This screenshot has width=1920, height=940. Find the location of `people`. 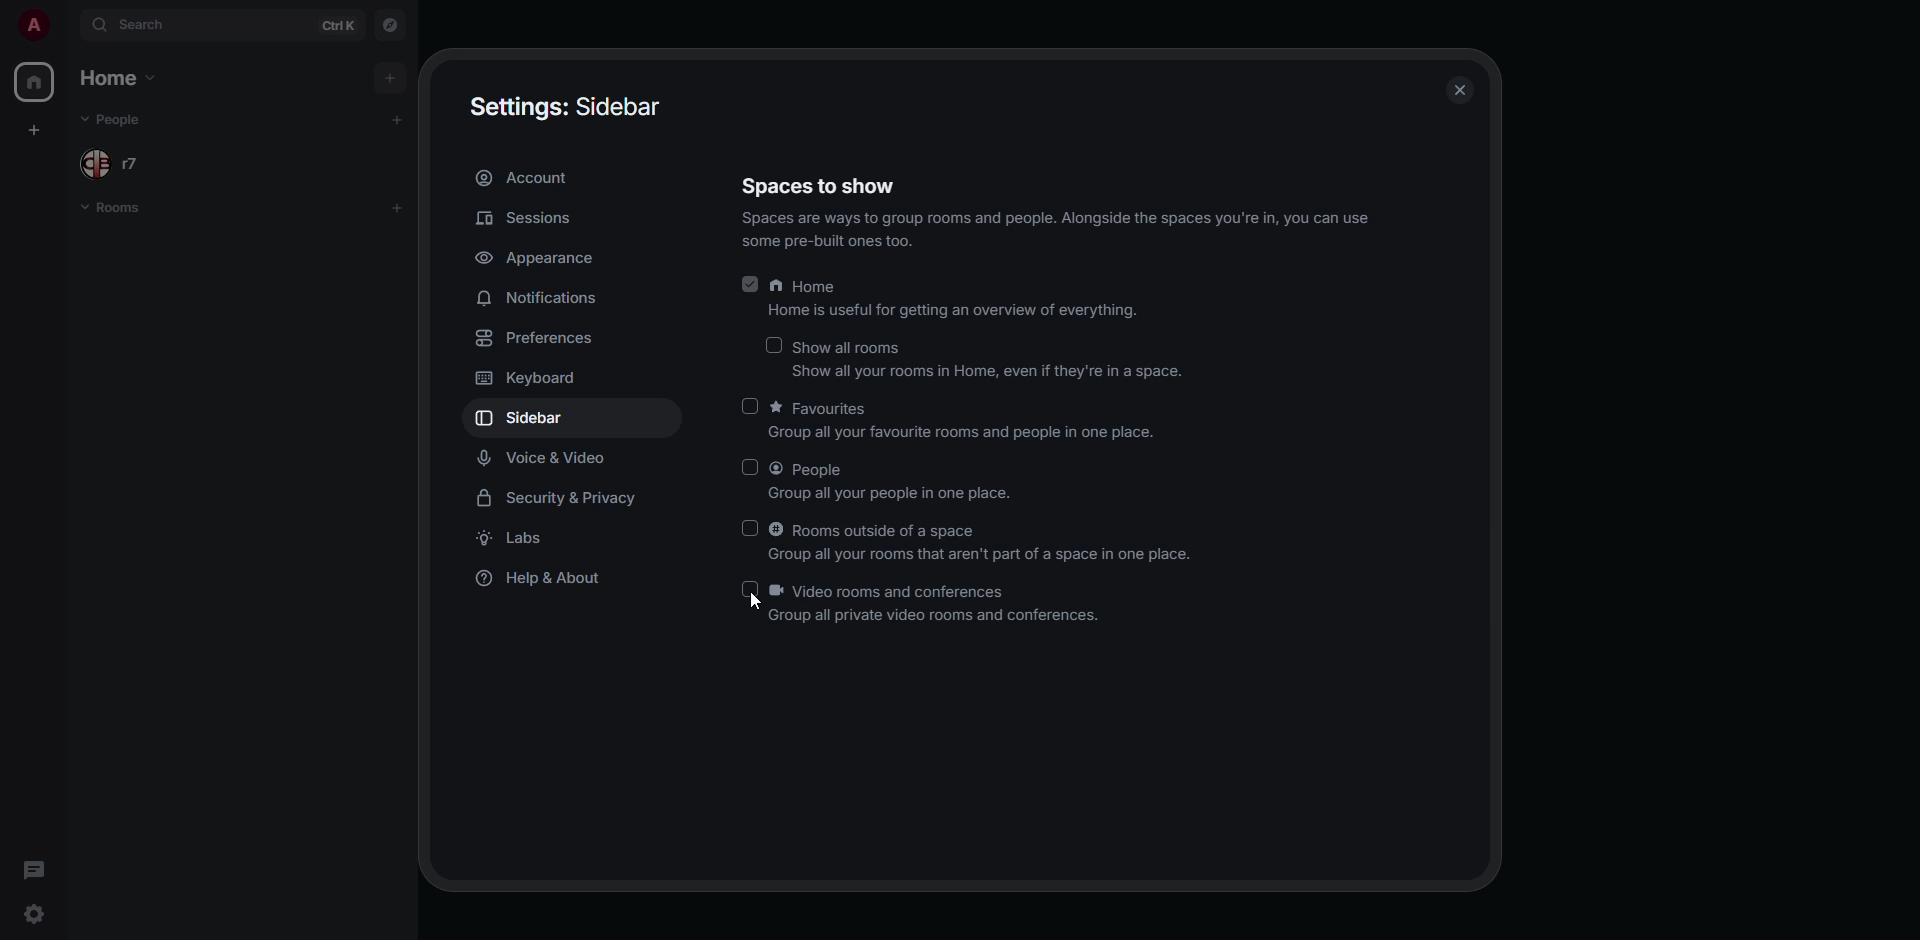

people is located at coordinates (115, 163).